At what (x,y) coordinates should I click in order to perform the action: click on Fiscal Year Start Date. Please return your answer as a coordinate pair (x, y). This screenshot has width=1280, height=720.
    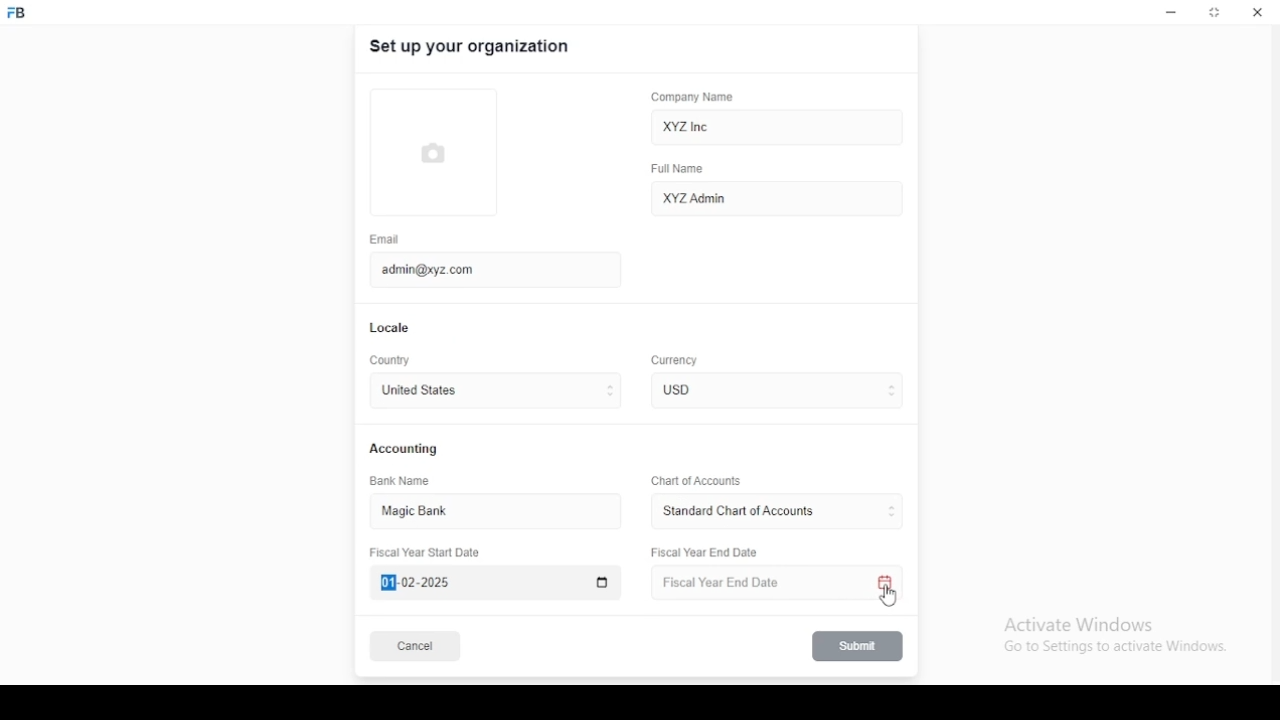
    Looking at the image, I should click on (498, 583).